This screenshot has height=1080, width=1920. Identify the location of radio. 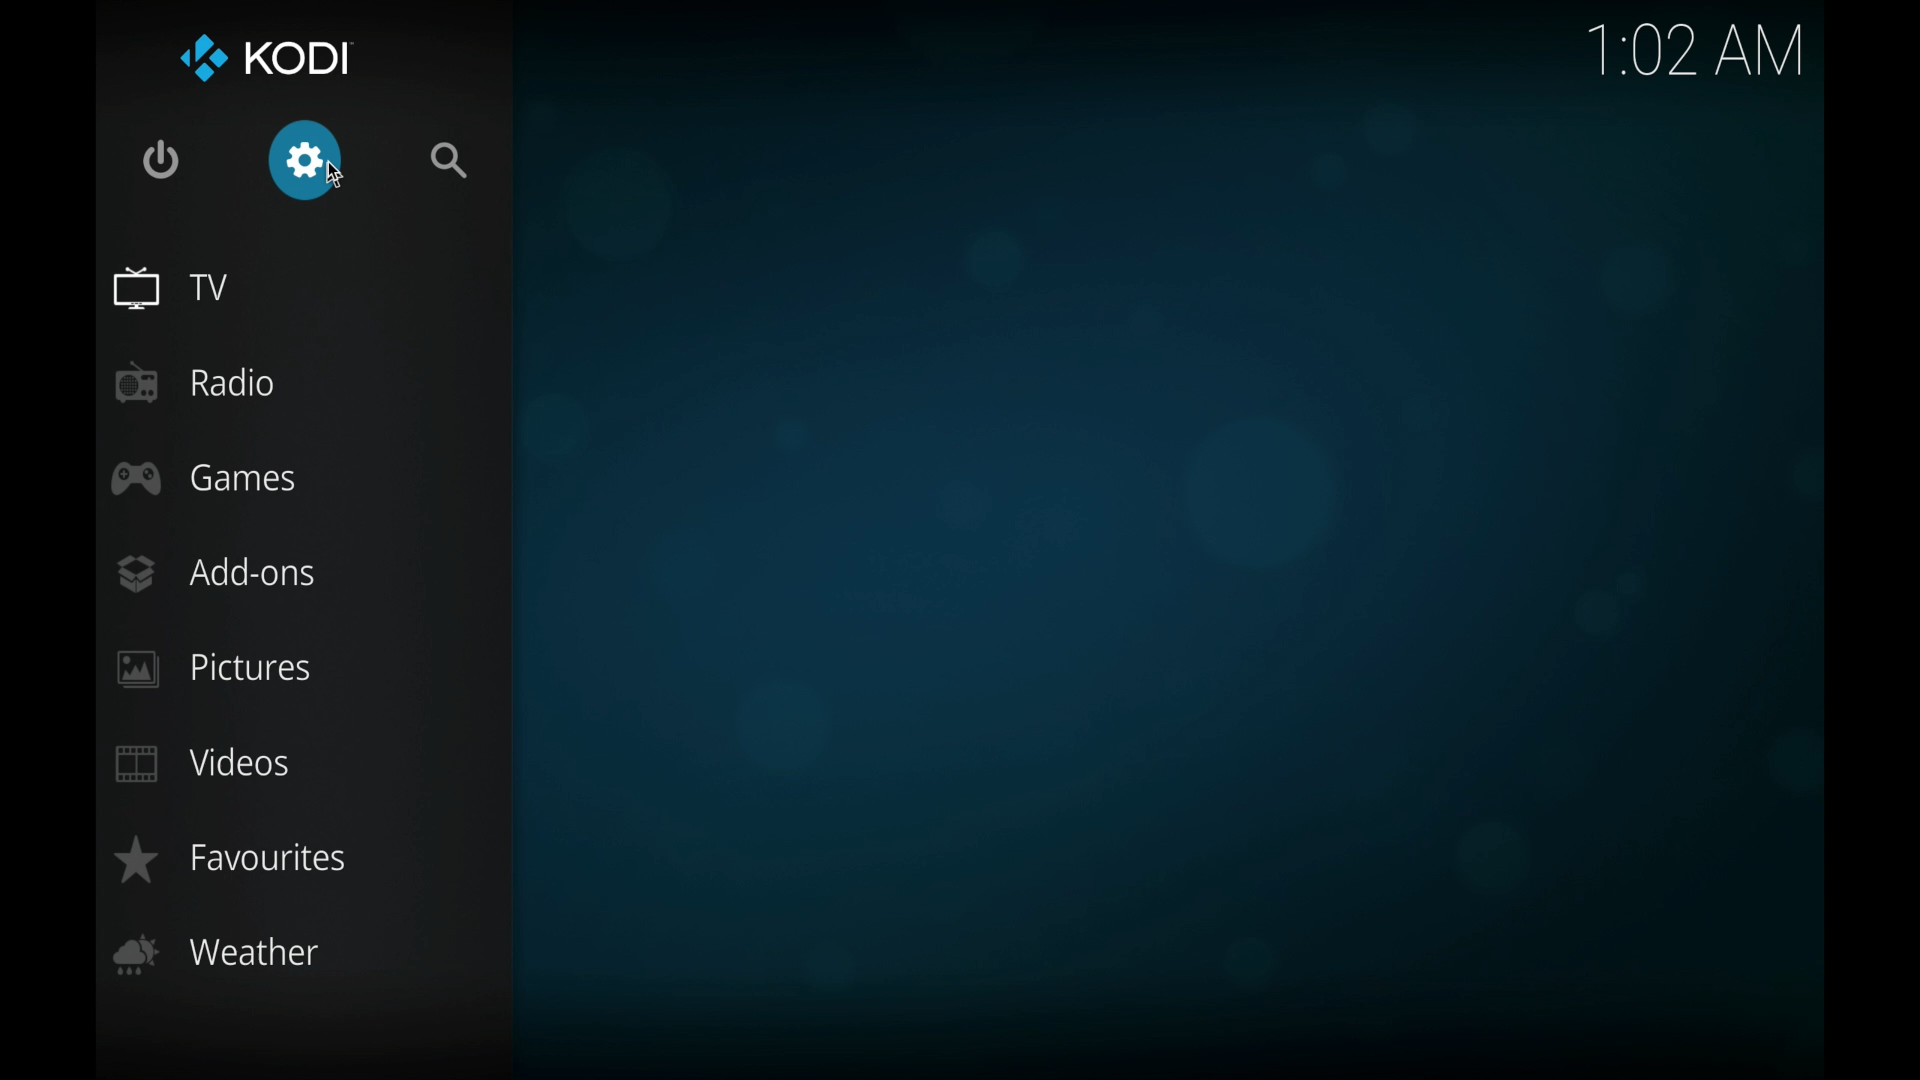
(196, 383).